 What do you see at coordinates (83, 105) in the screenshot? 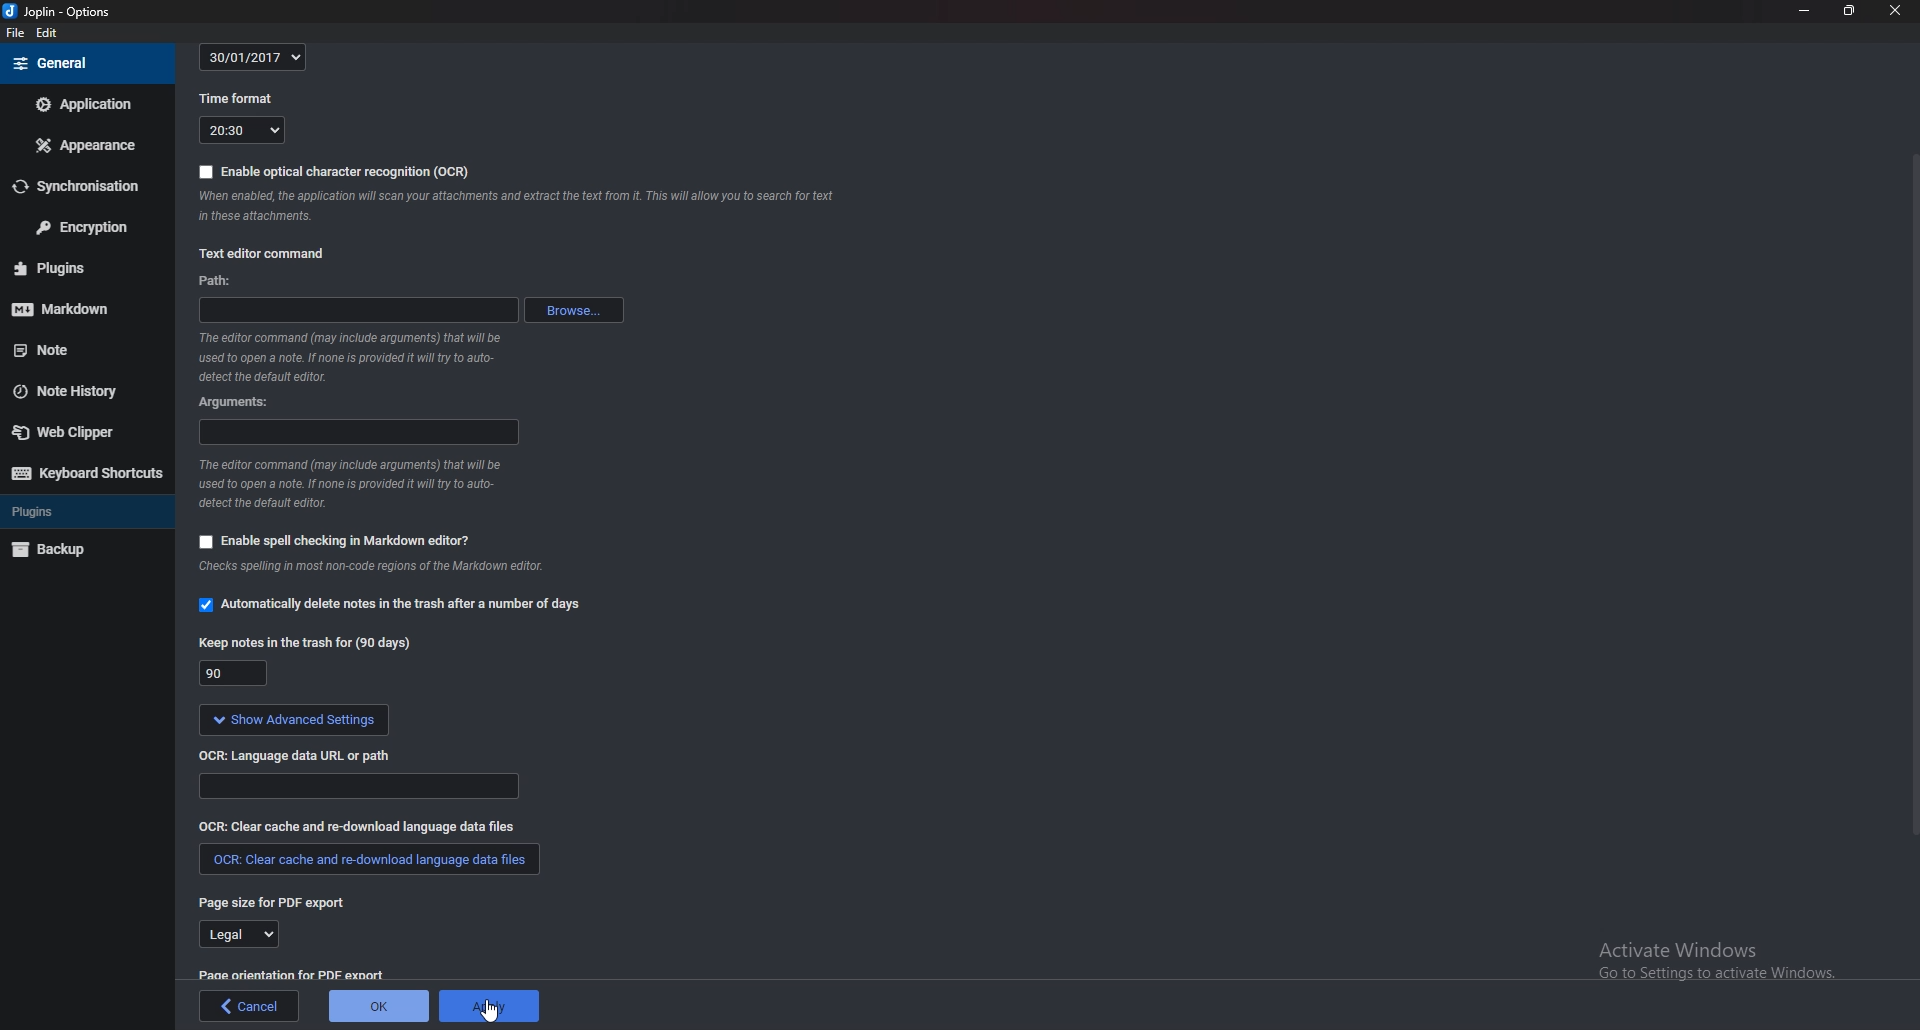
I see `Application` at bounding box center [83, 105].